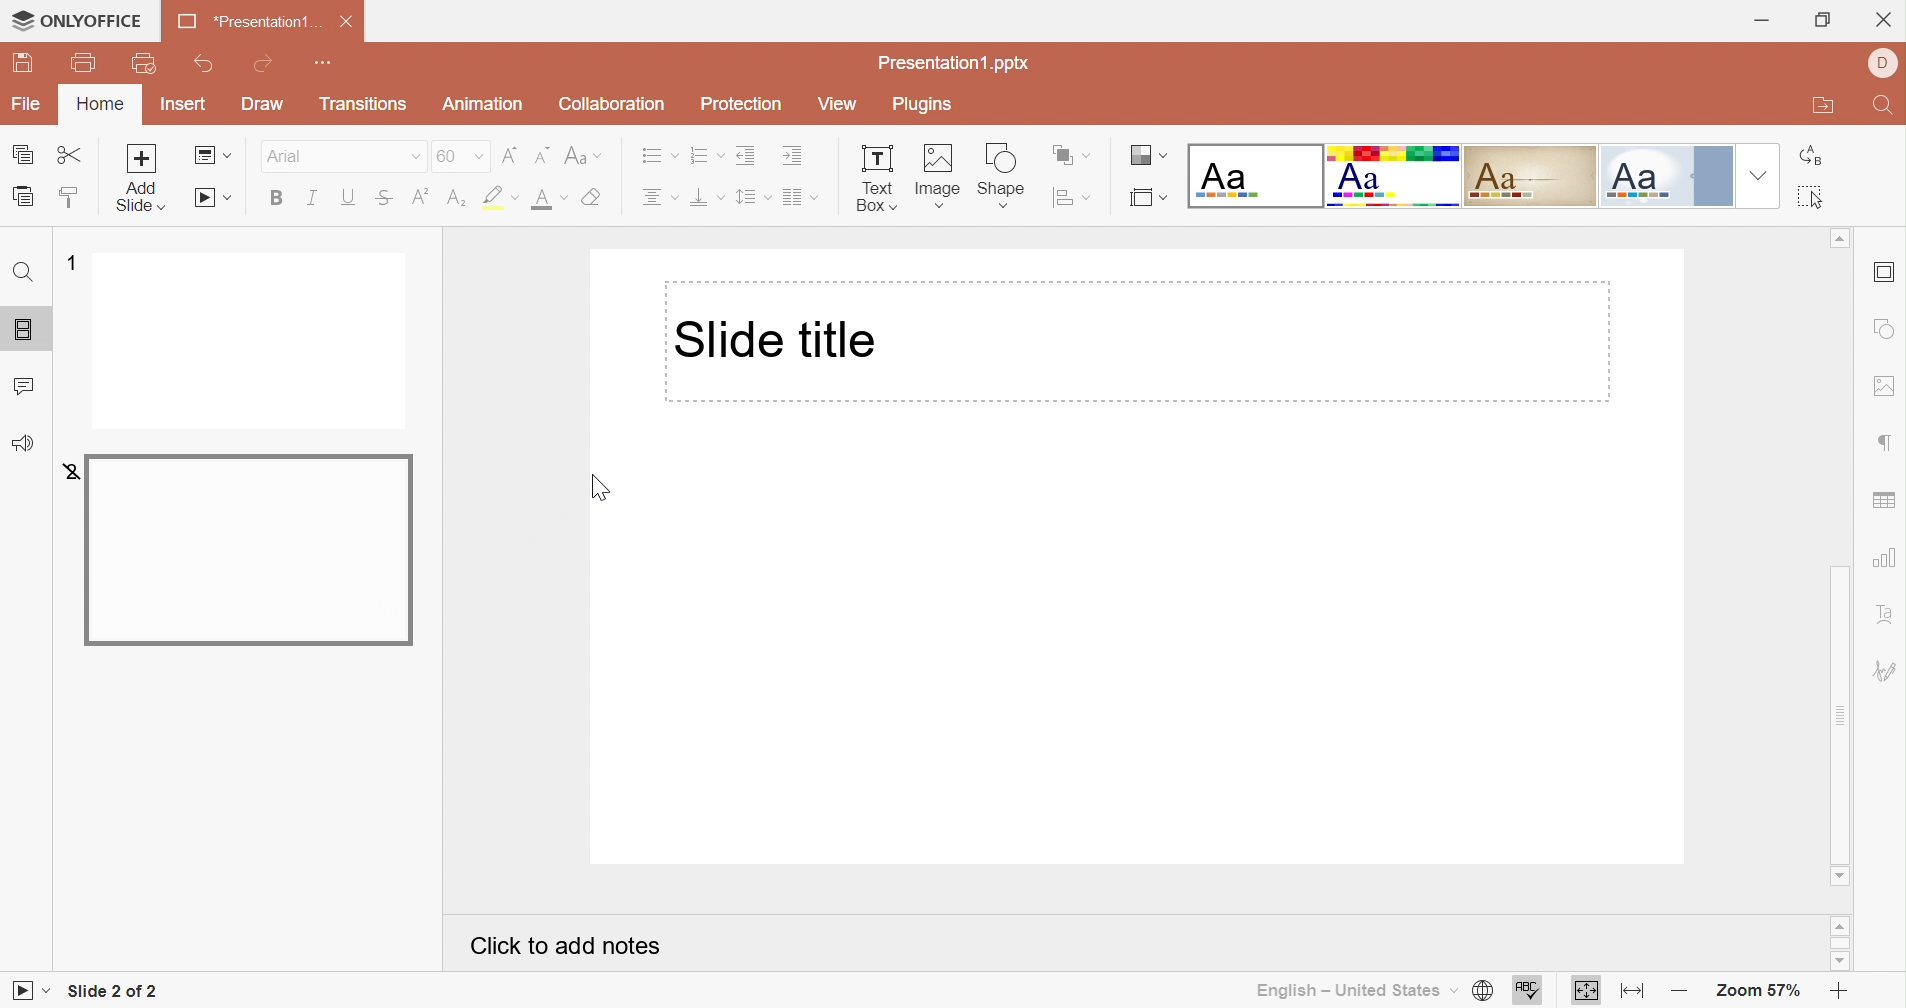  I want to click on Decrement font size, so click(540, 153).